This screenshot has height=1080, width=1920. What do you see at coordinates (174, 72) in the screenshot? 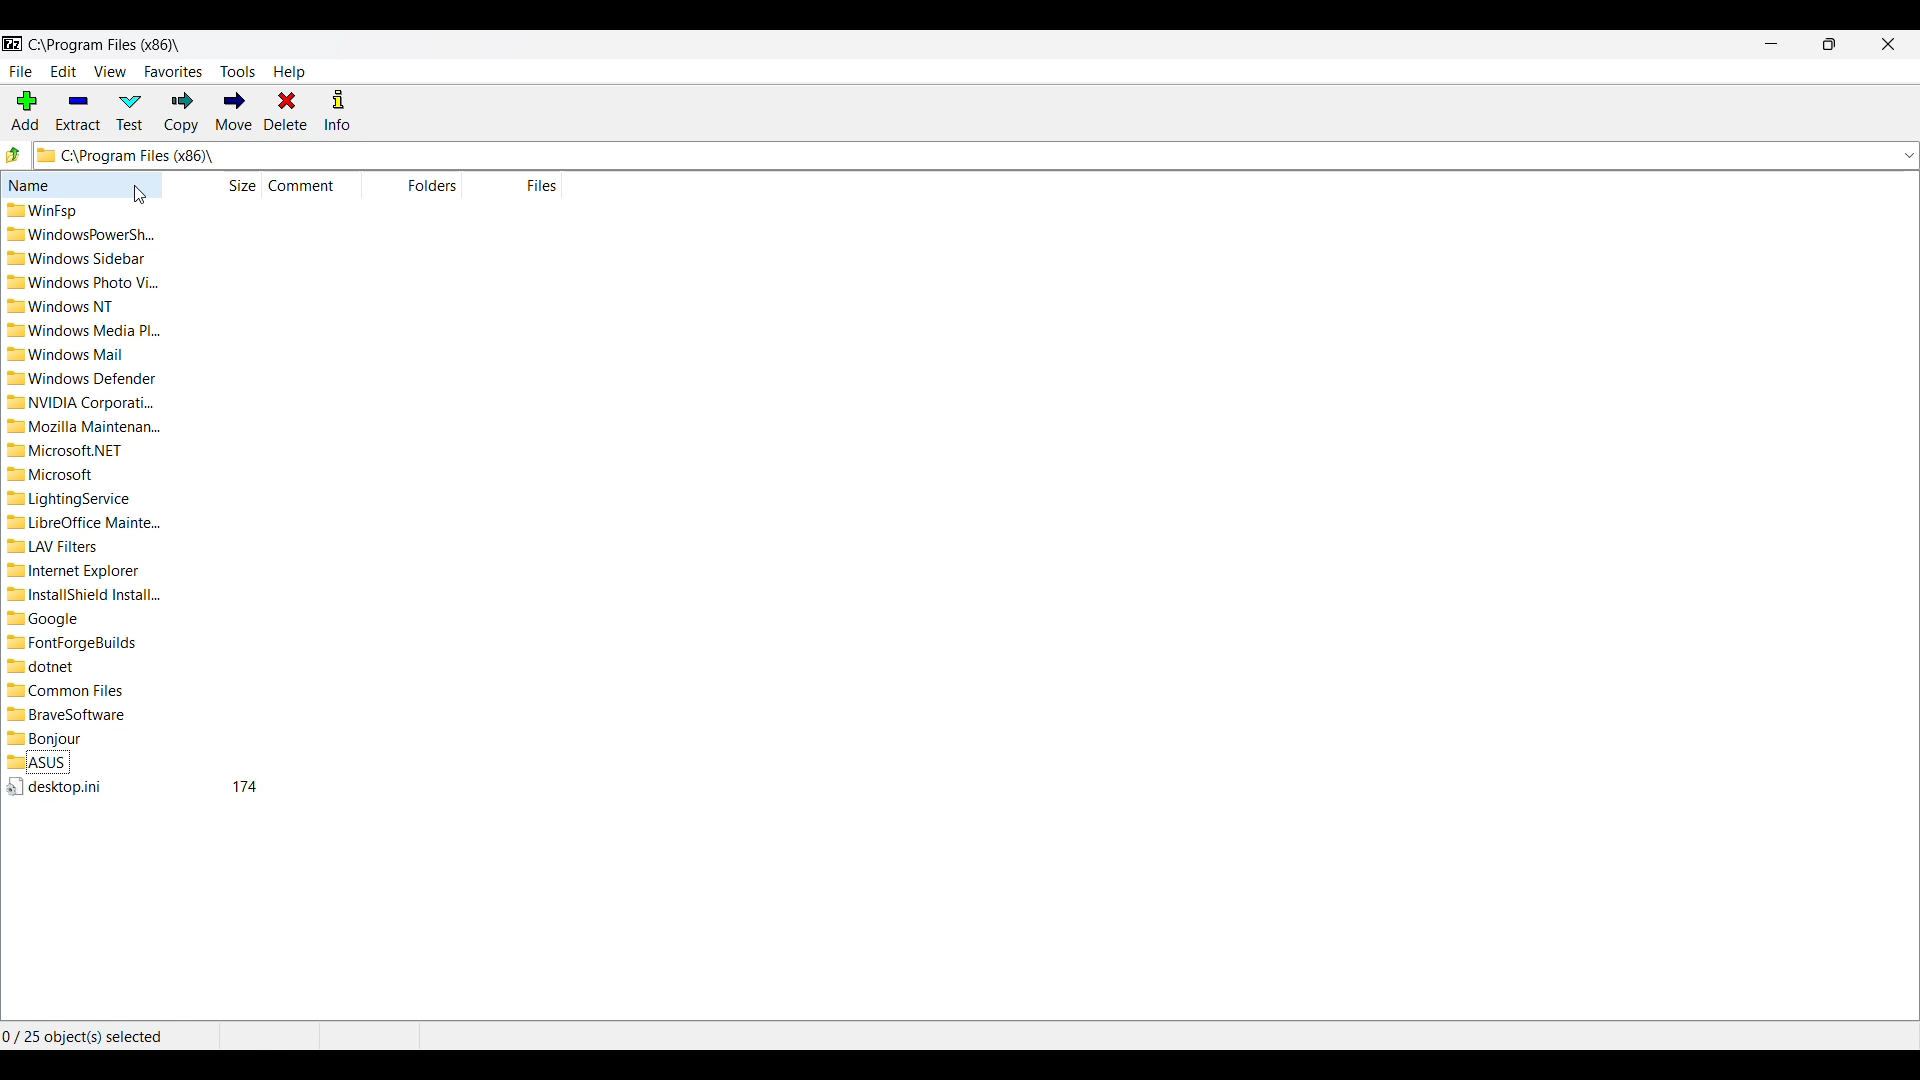
I see `Favorites menu` at bounding box center [174, 72].